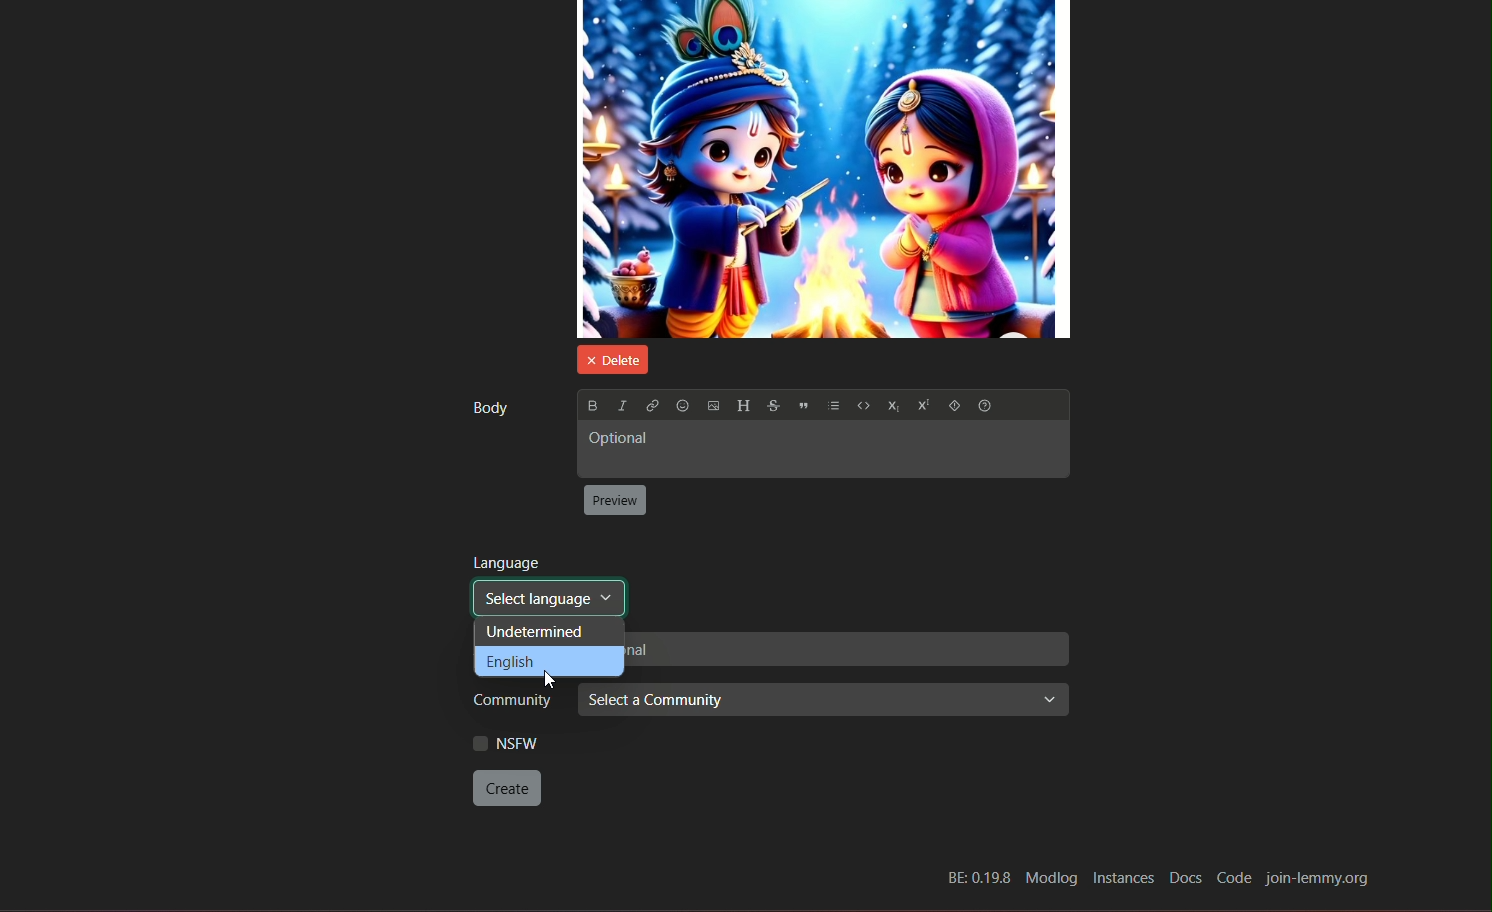  Describe the element at coordinates (824, 169) in the screenshot. I see `image` at that location.